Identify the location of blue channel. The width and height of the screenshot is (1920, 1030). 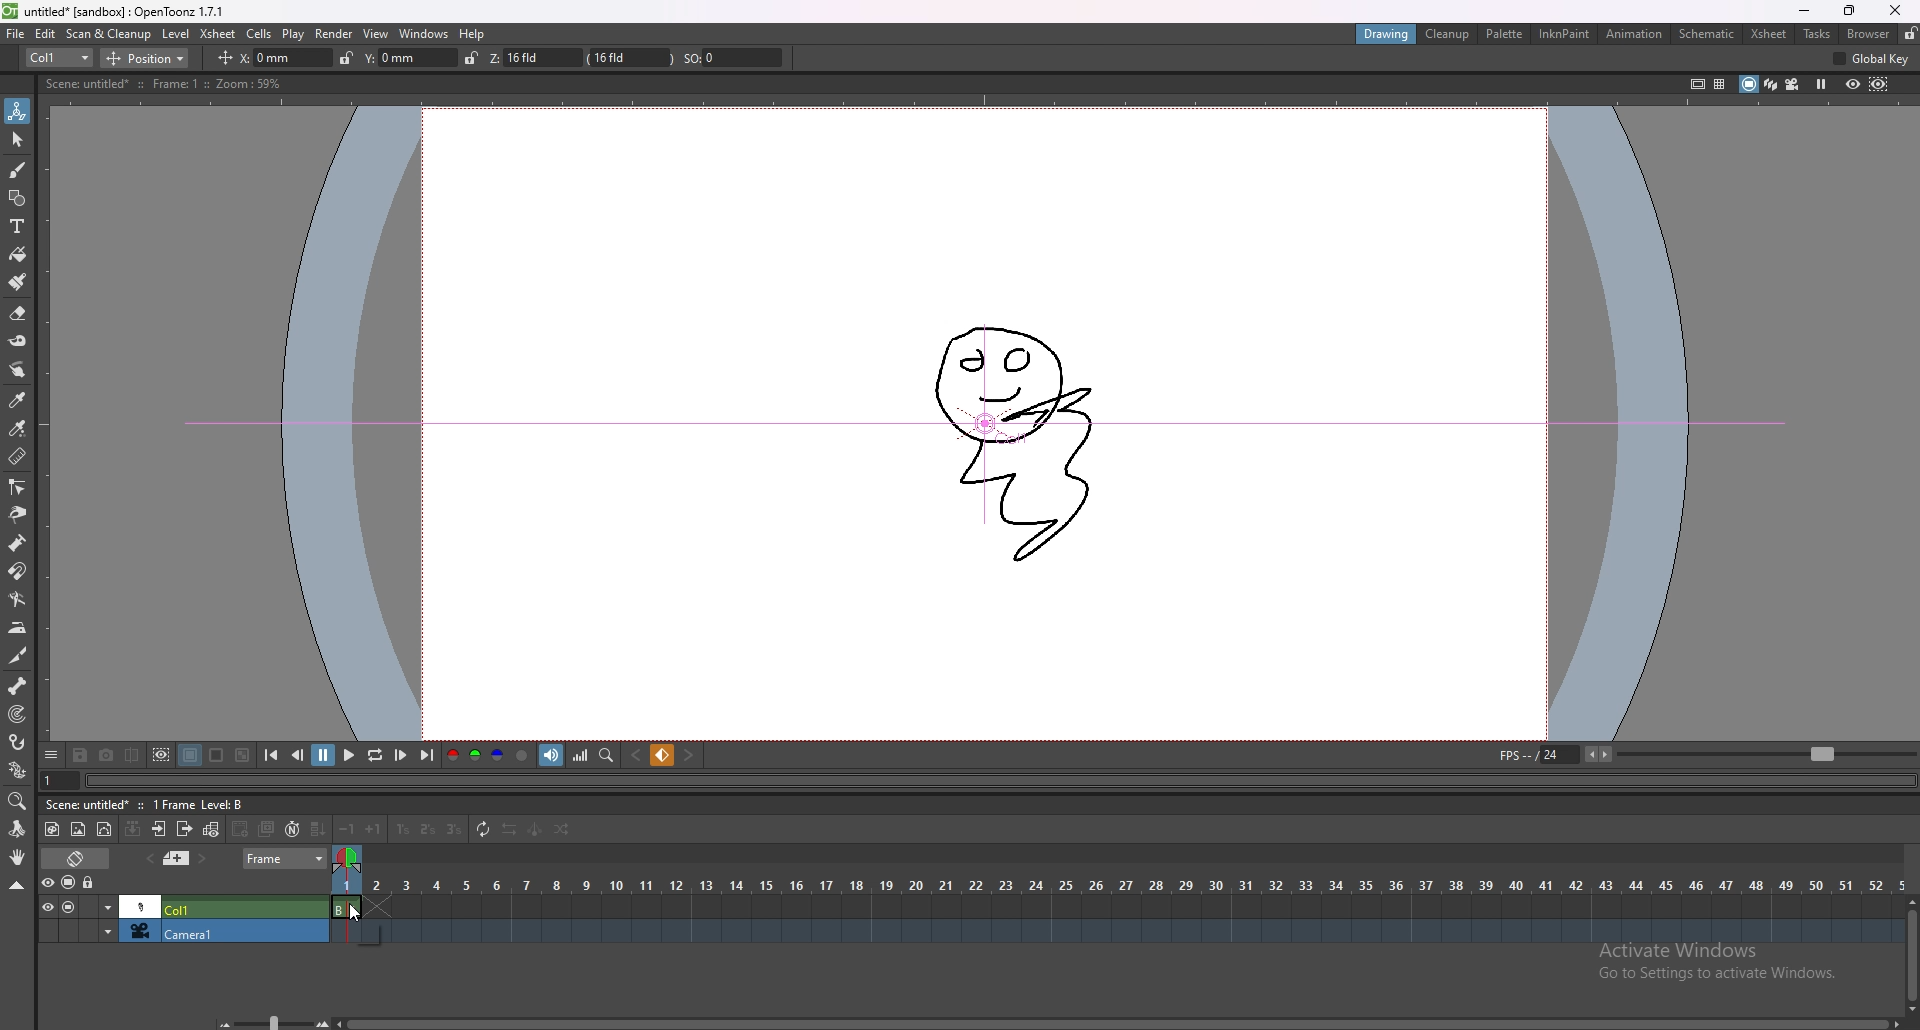
(496, 755).